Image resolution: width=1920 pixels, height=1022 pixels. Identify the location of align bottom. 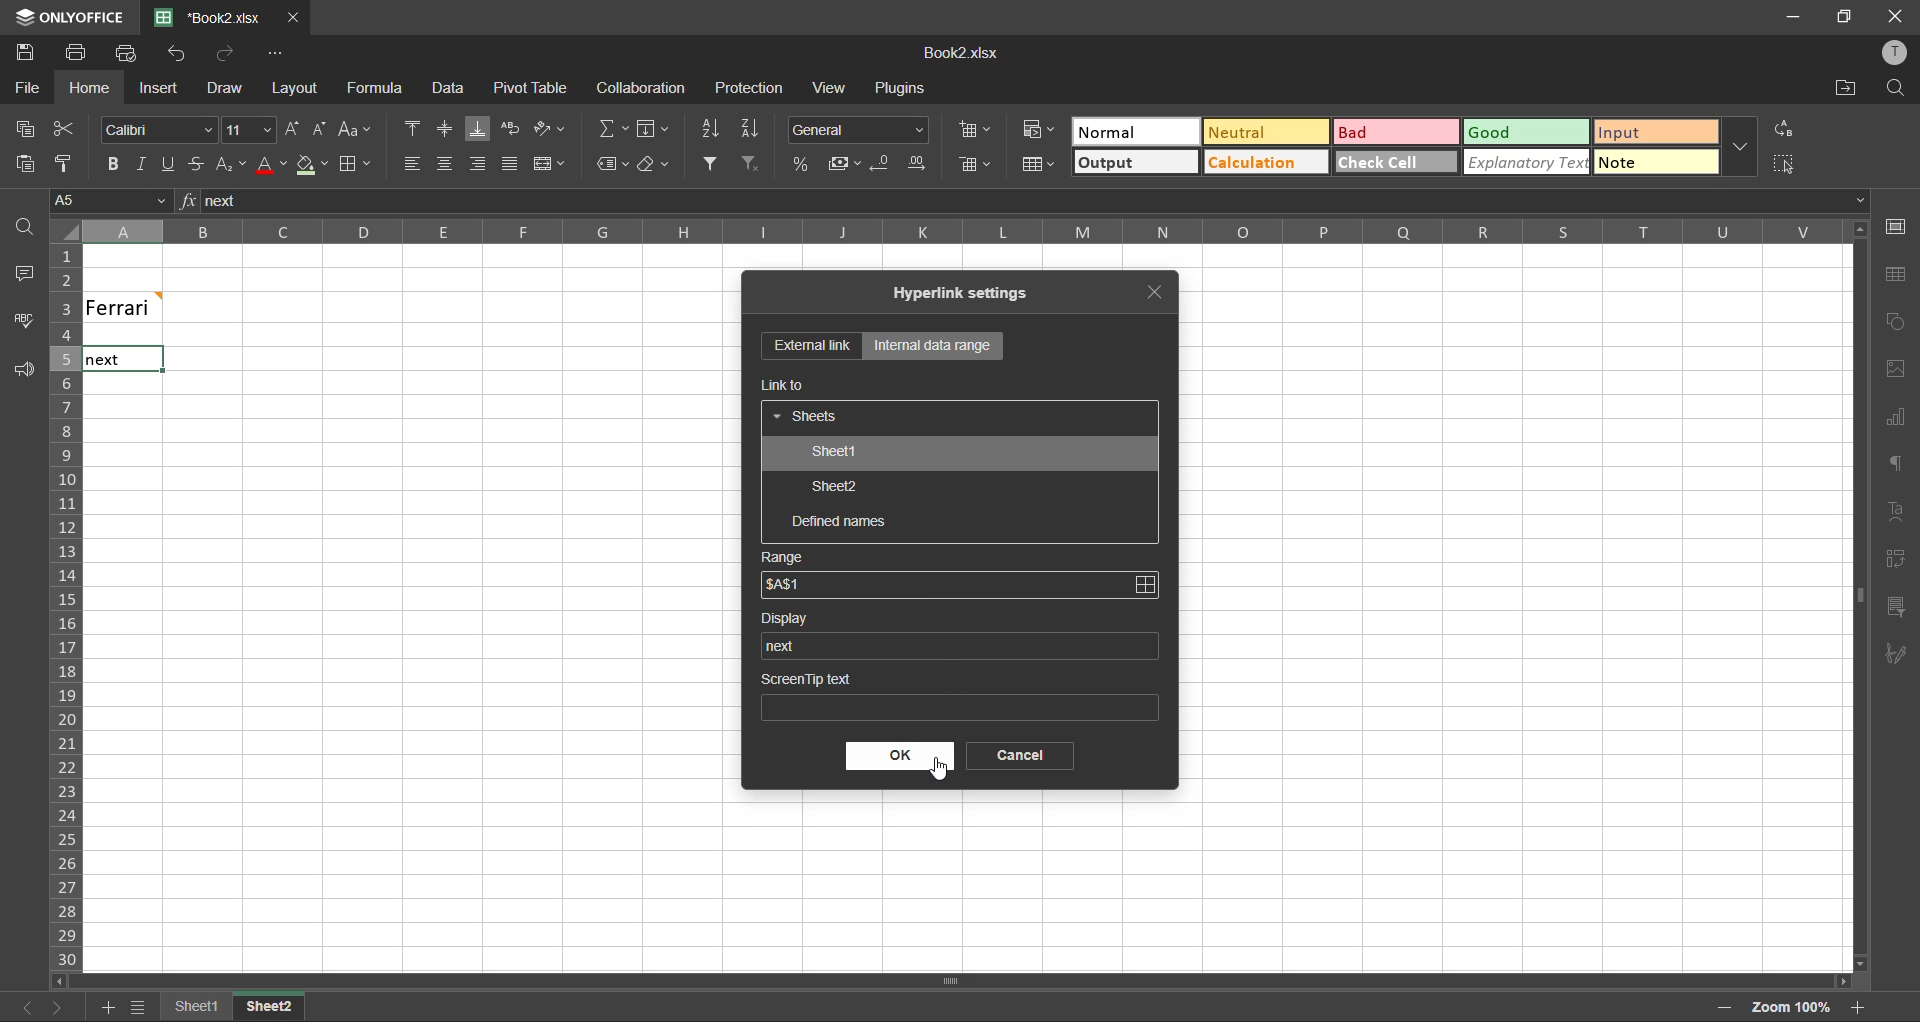
(482, 130).